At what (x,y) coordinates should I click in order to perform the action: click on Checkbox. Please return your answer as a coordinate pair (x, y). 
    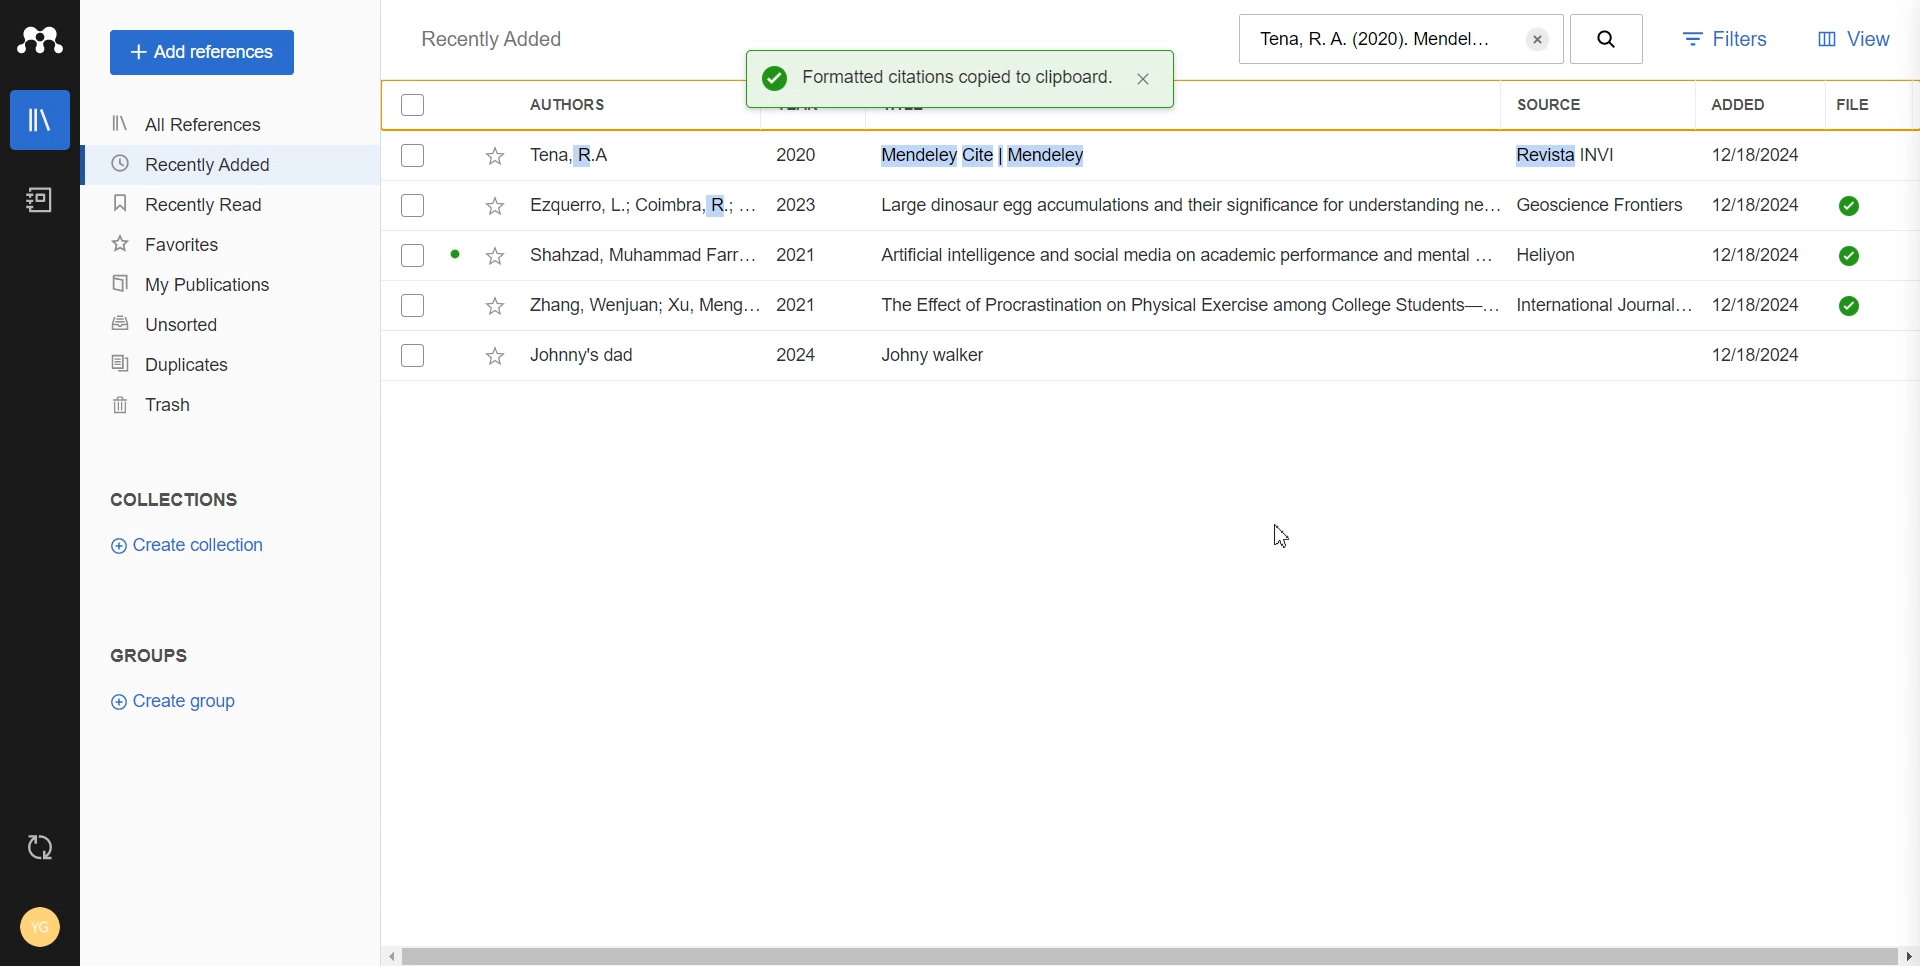
    Looking at the image, I should click on (412, 257).